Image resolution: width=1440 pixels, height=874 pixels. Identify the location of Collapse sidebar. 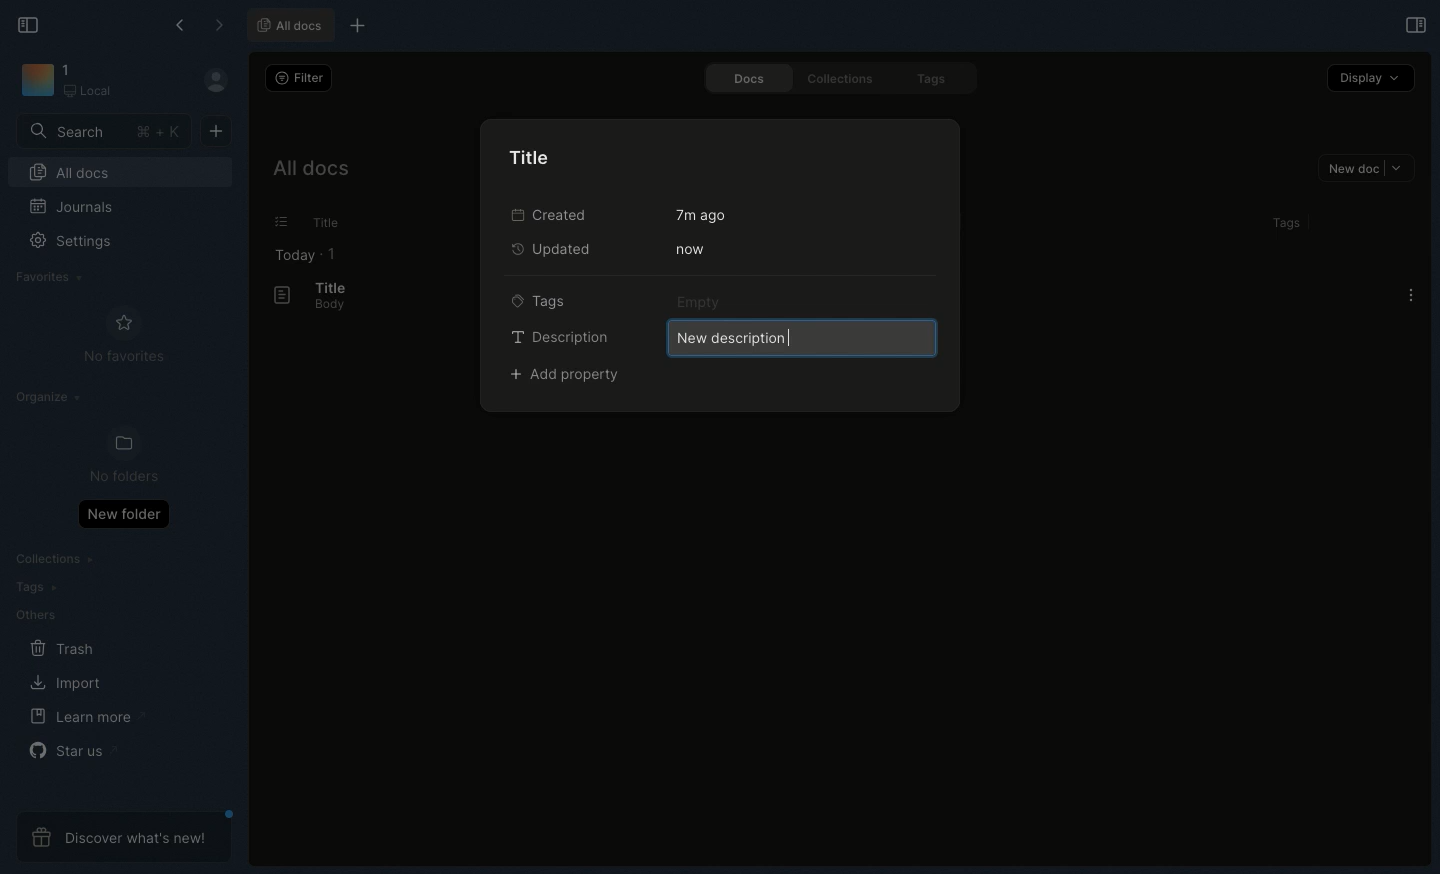
(29, 23).